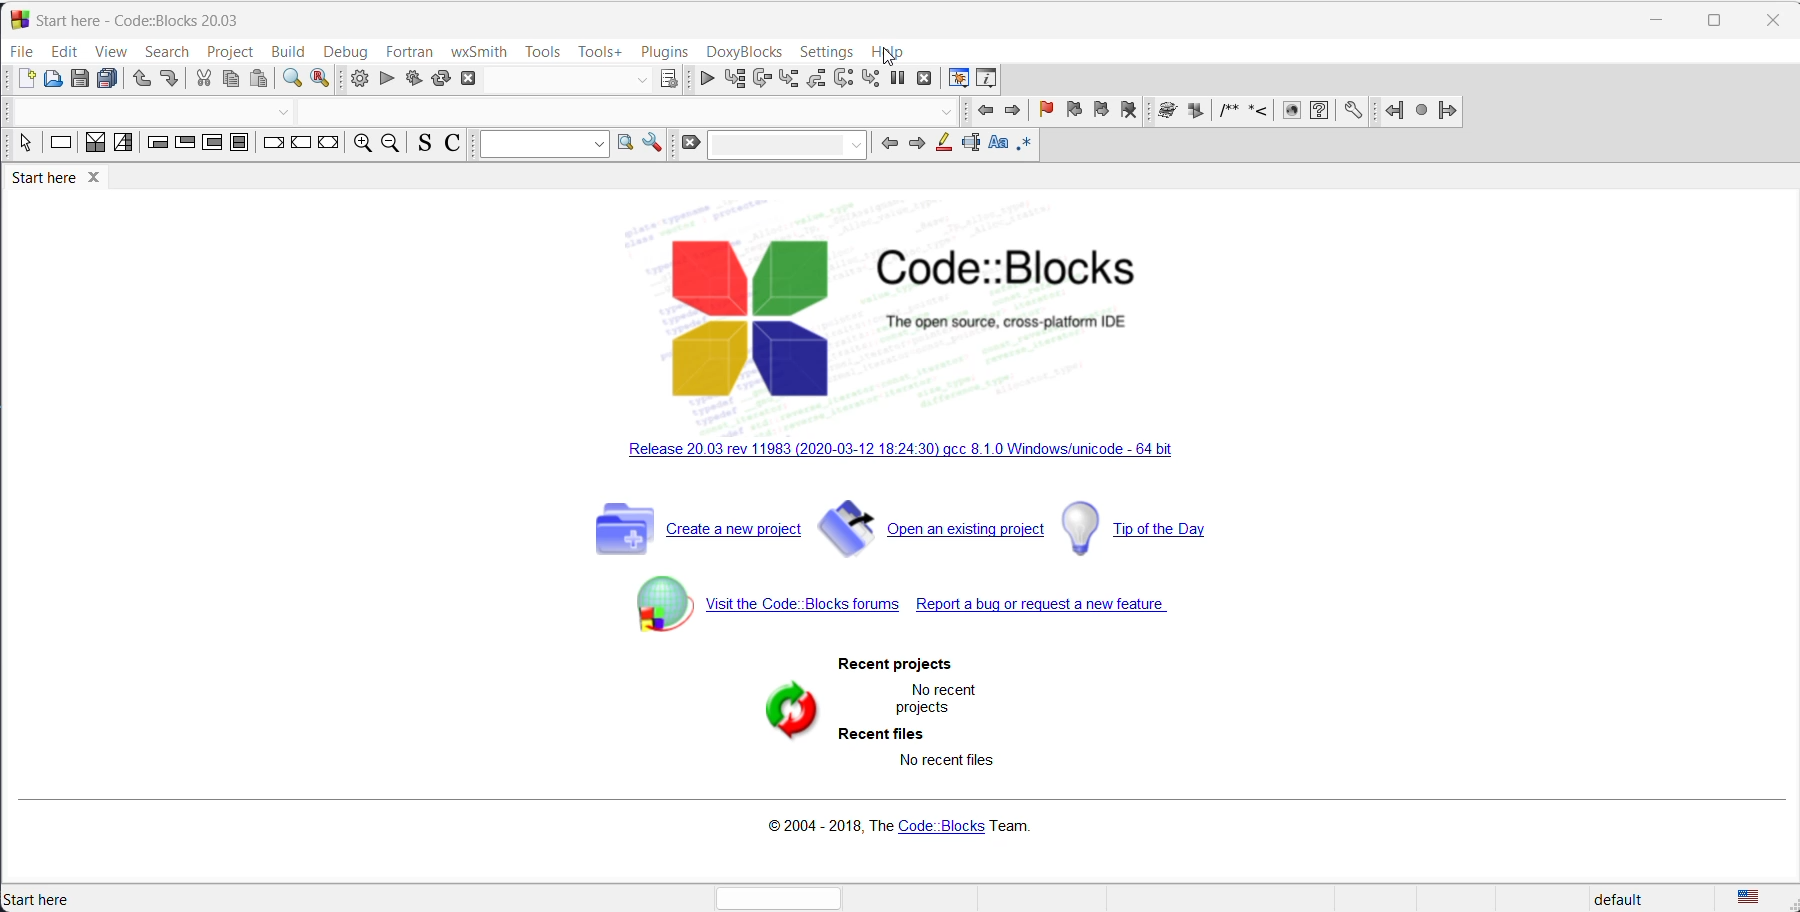 This screenshot has height=912, width=1800. What do you see at coordinates (934, 529) in the screenshot?
I see `open an existing project` at bounding box center [934, 529].